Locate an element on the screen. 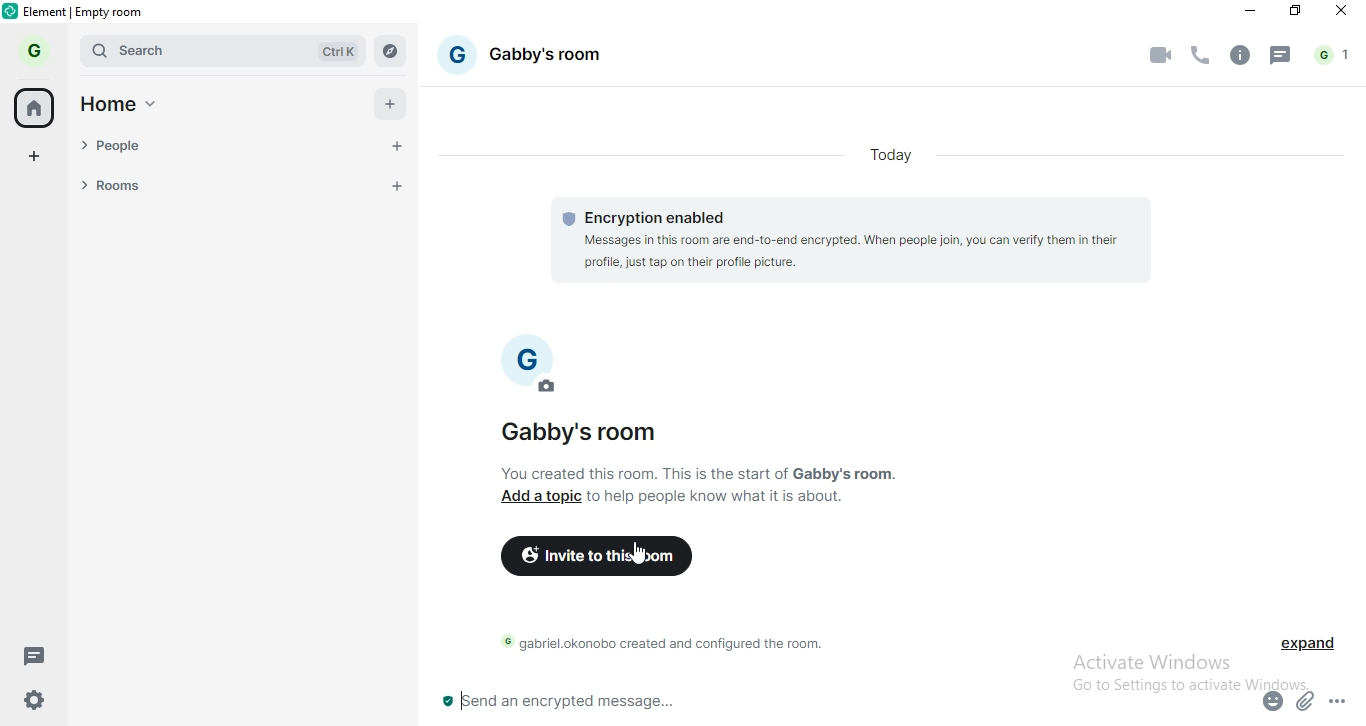 The width and height of the screenshot is (1366, 726). close is located at coordinates (1344, 13).